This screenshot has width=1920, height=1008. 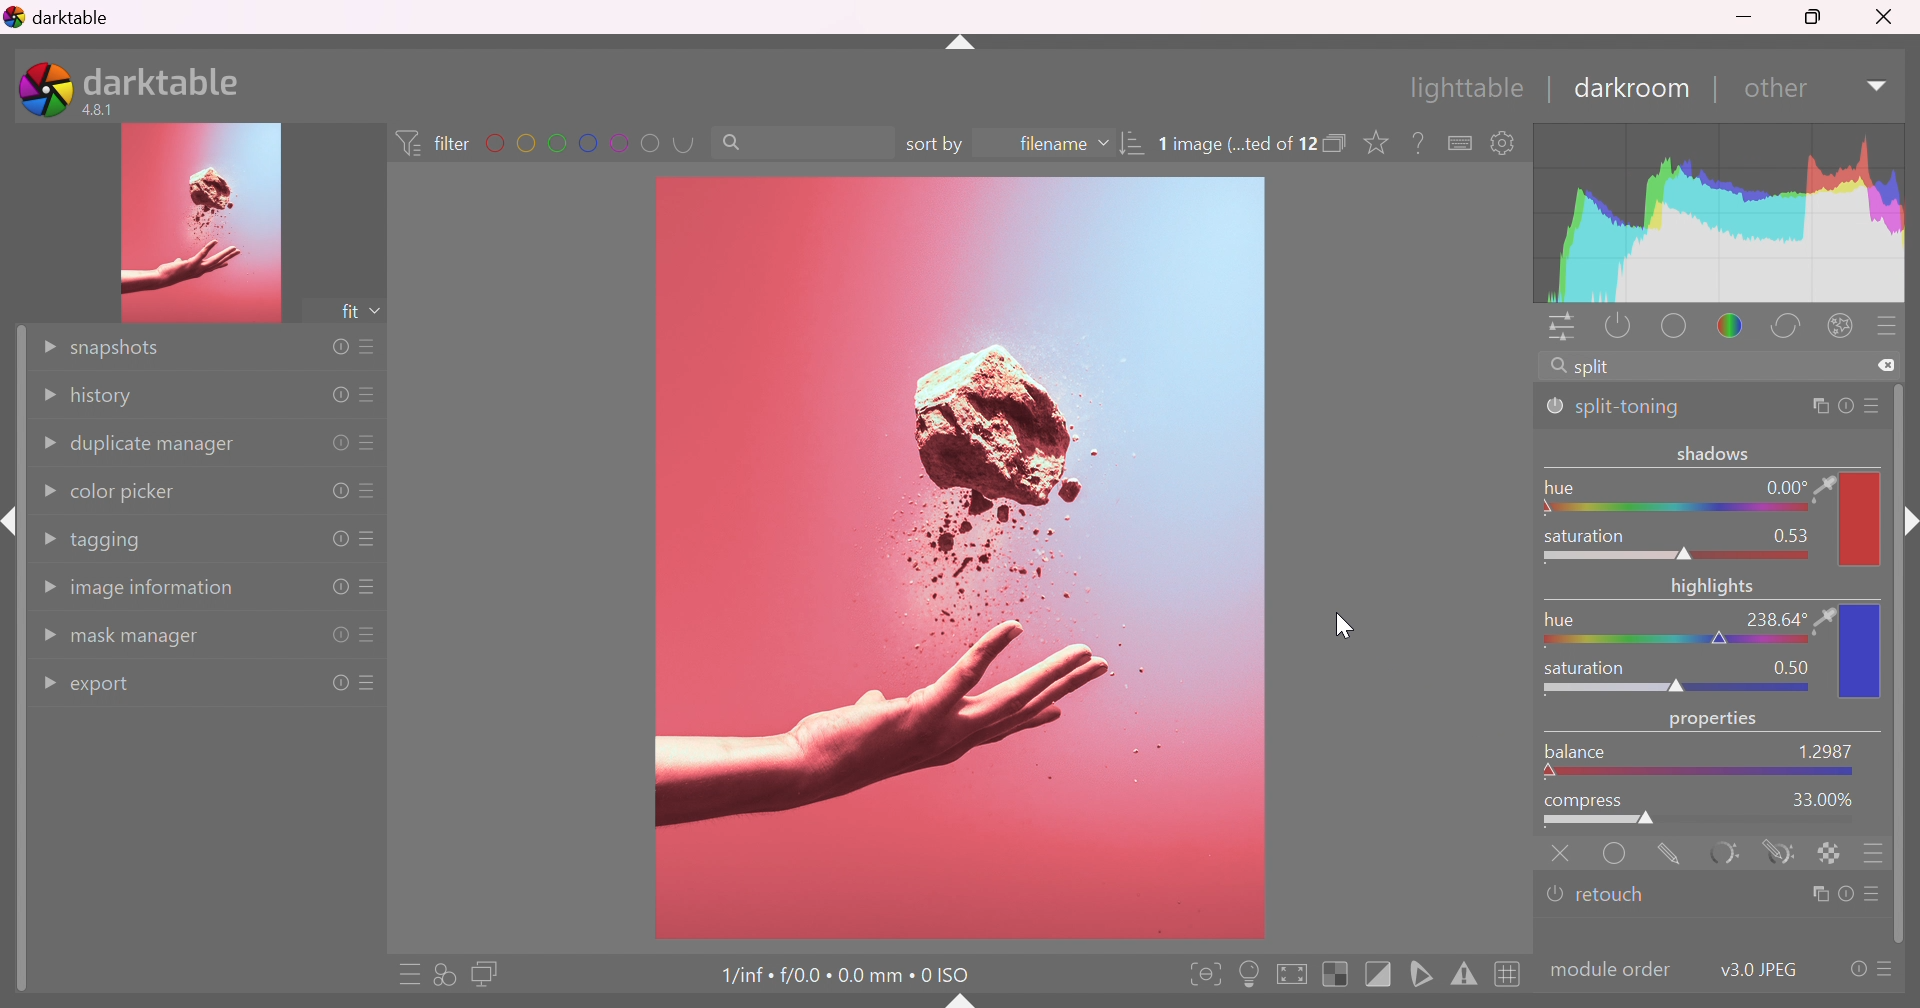 What do you see at coordinates (340, 634) in the screenshot?
I see `reset` at bounding box center [340, 634].